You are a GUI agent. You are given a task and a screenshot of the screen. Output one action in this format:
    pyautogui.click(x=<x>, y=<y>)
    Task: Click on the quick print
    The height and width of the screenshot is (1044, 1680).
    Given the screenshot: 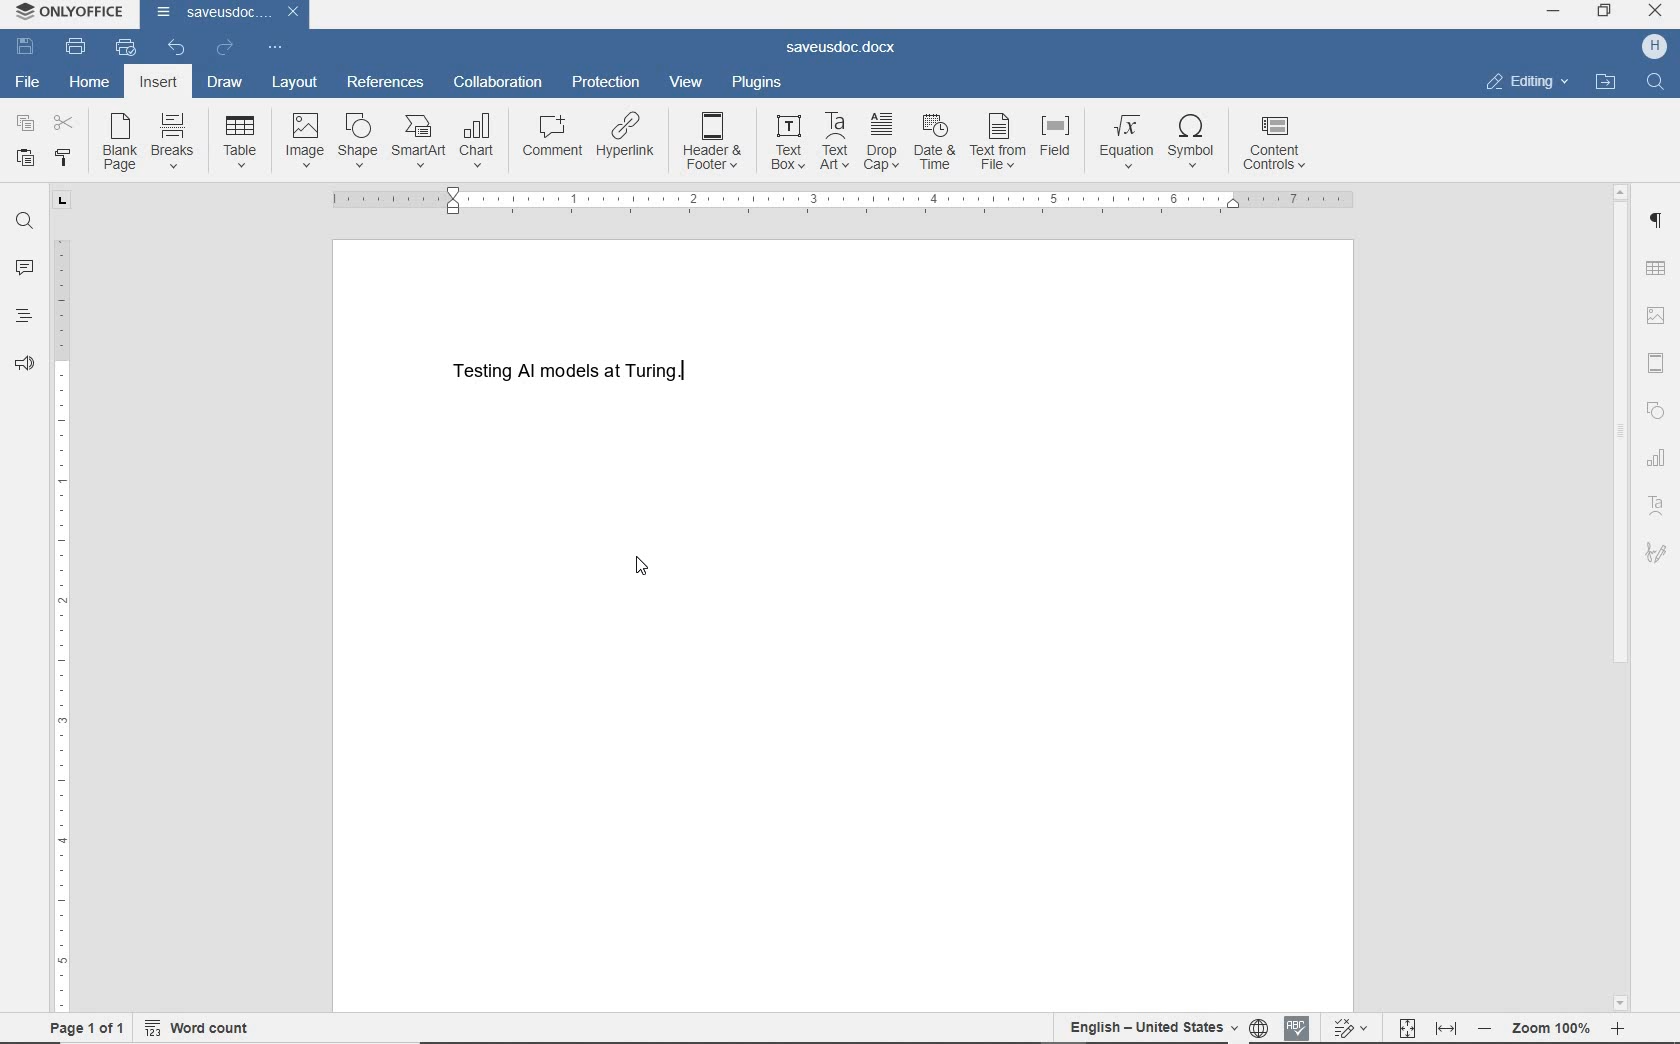 What is the action you would take?
    pyautogui.click(x=123, y=48)
    